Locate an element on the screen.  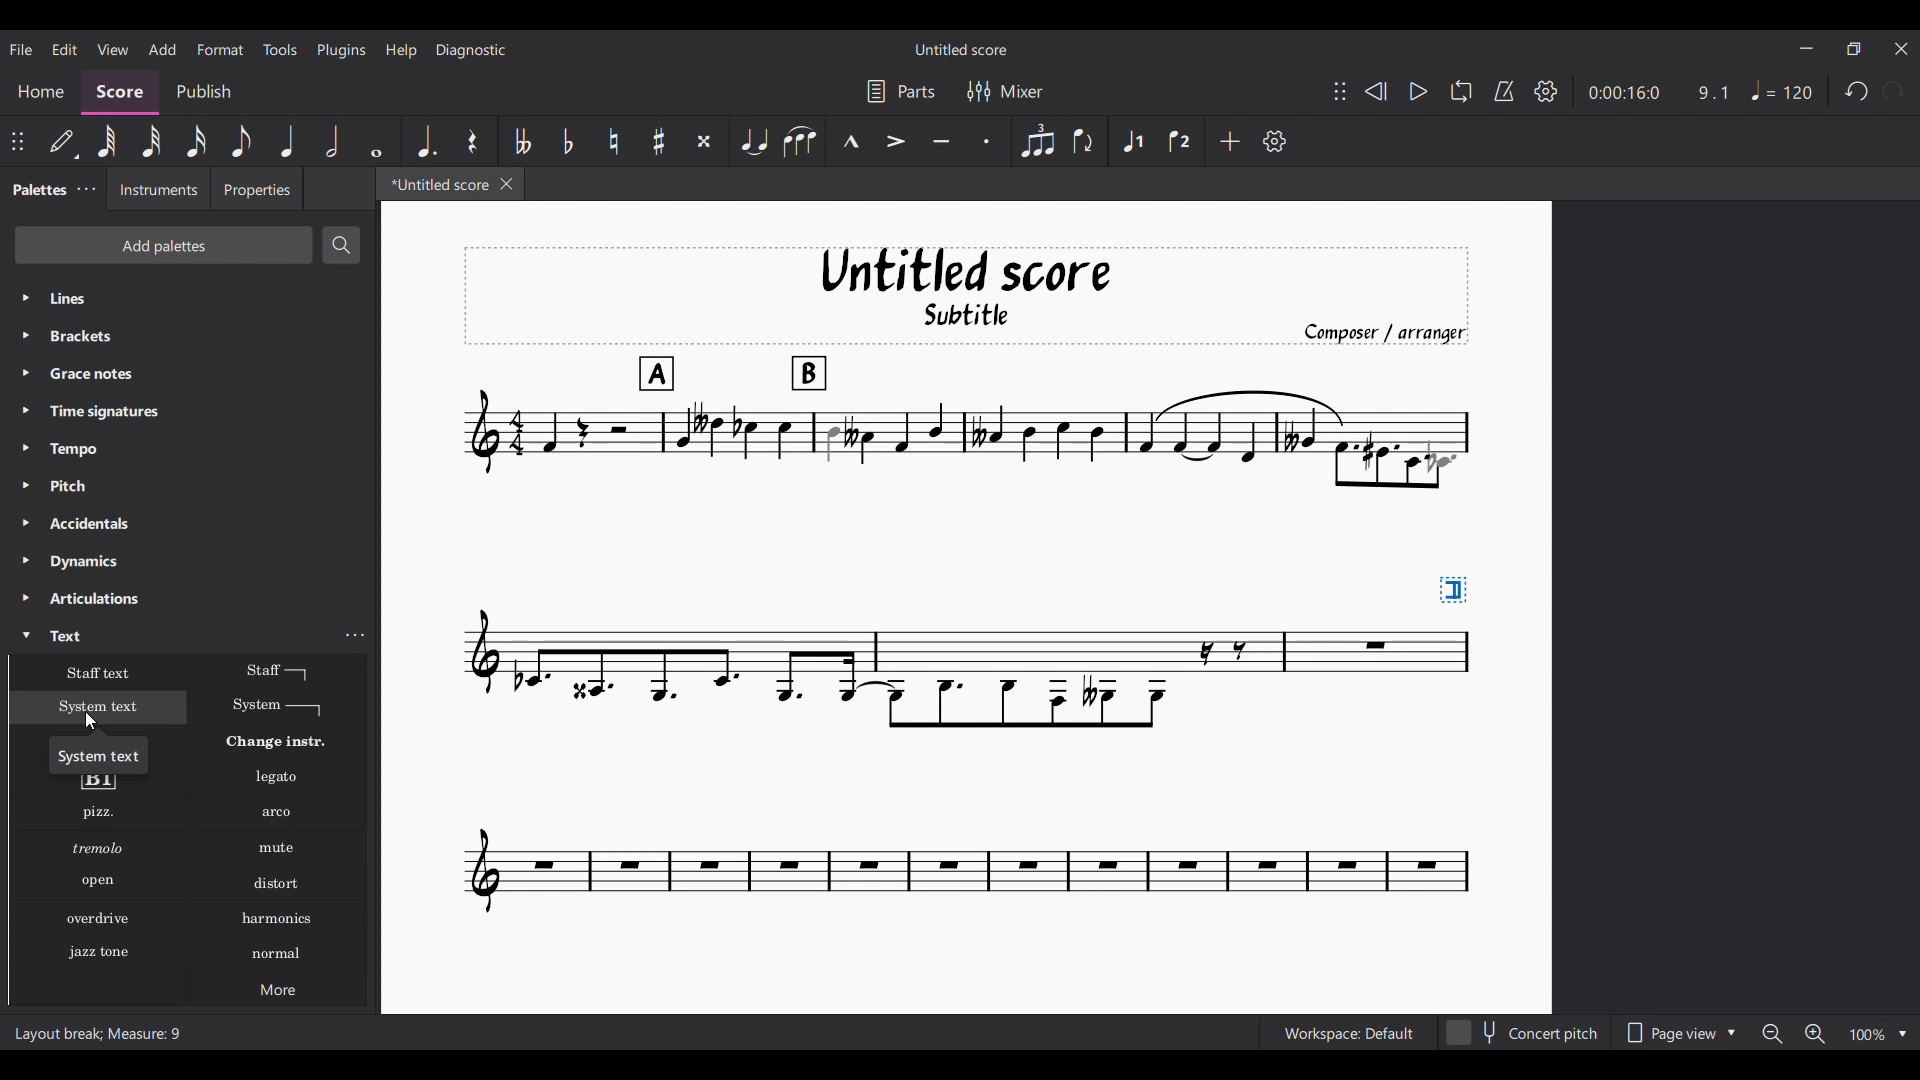
0:00:16:0 is located at coordinates (1624, 93).